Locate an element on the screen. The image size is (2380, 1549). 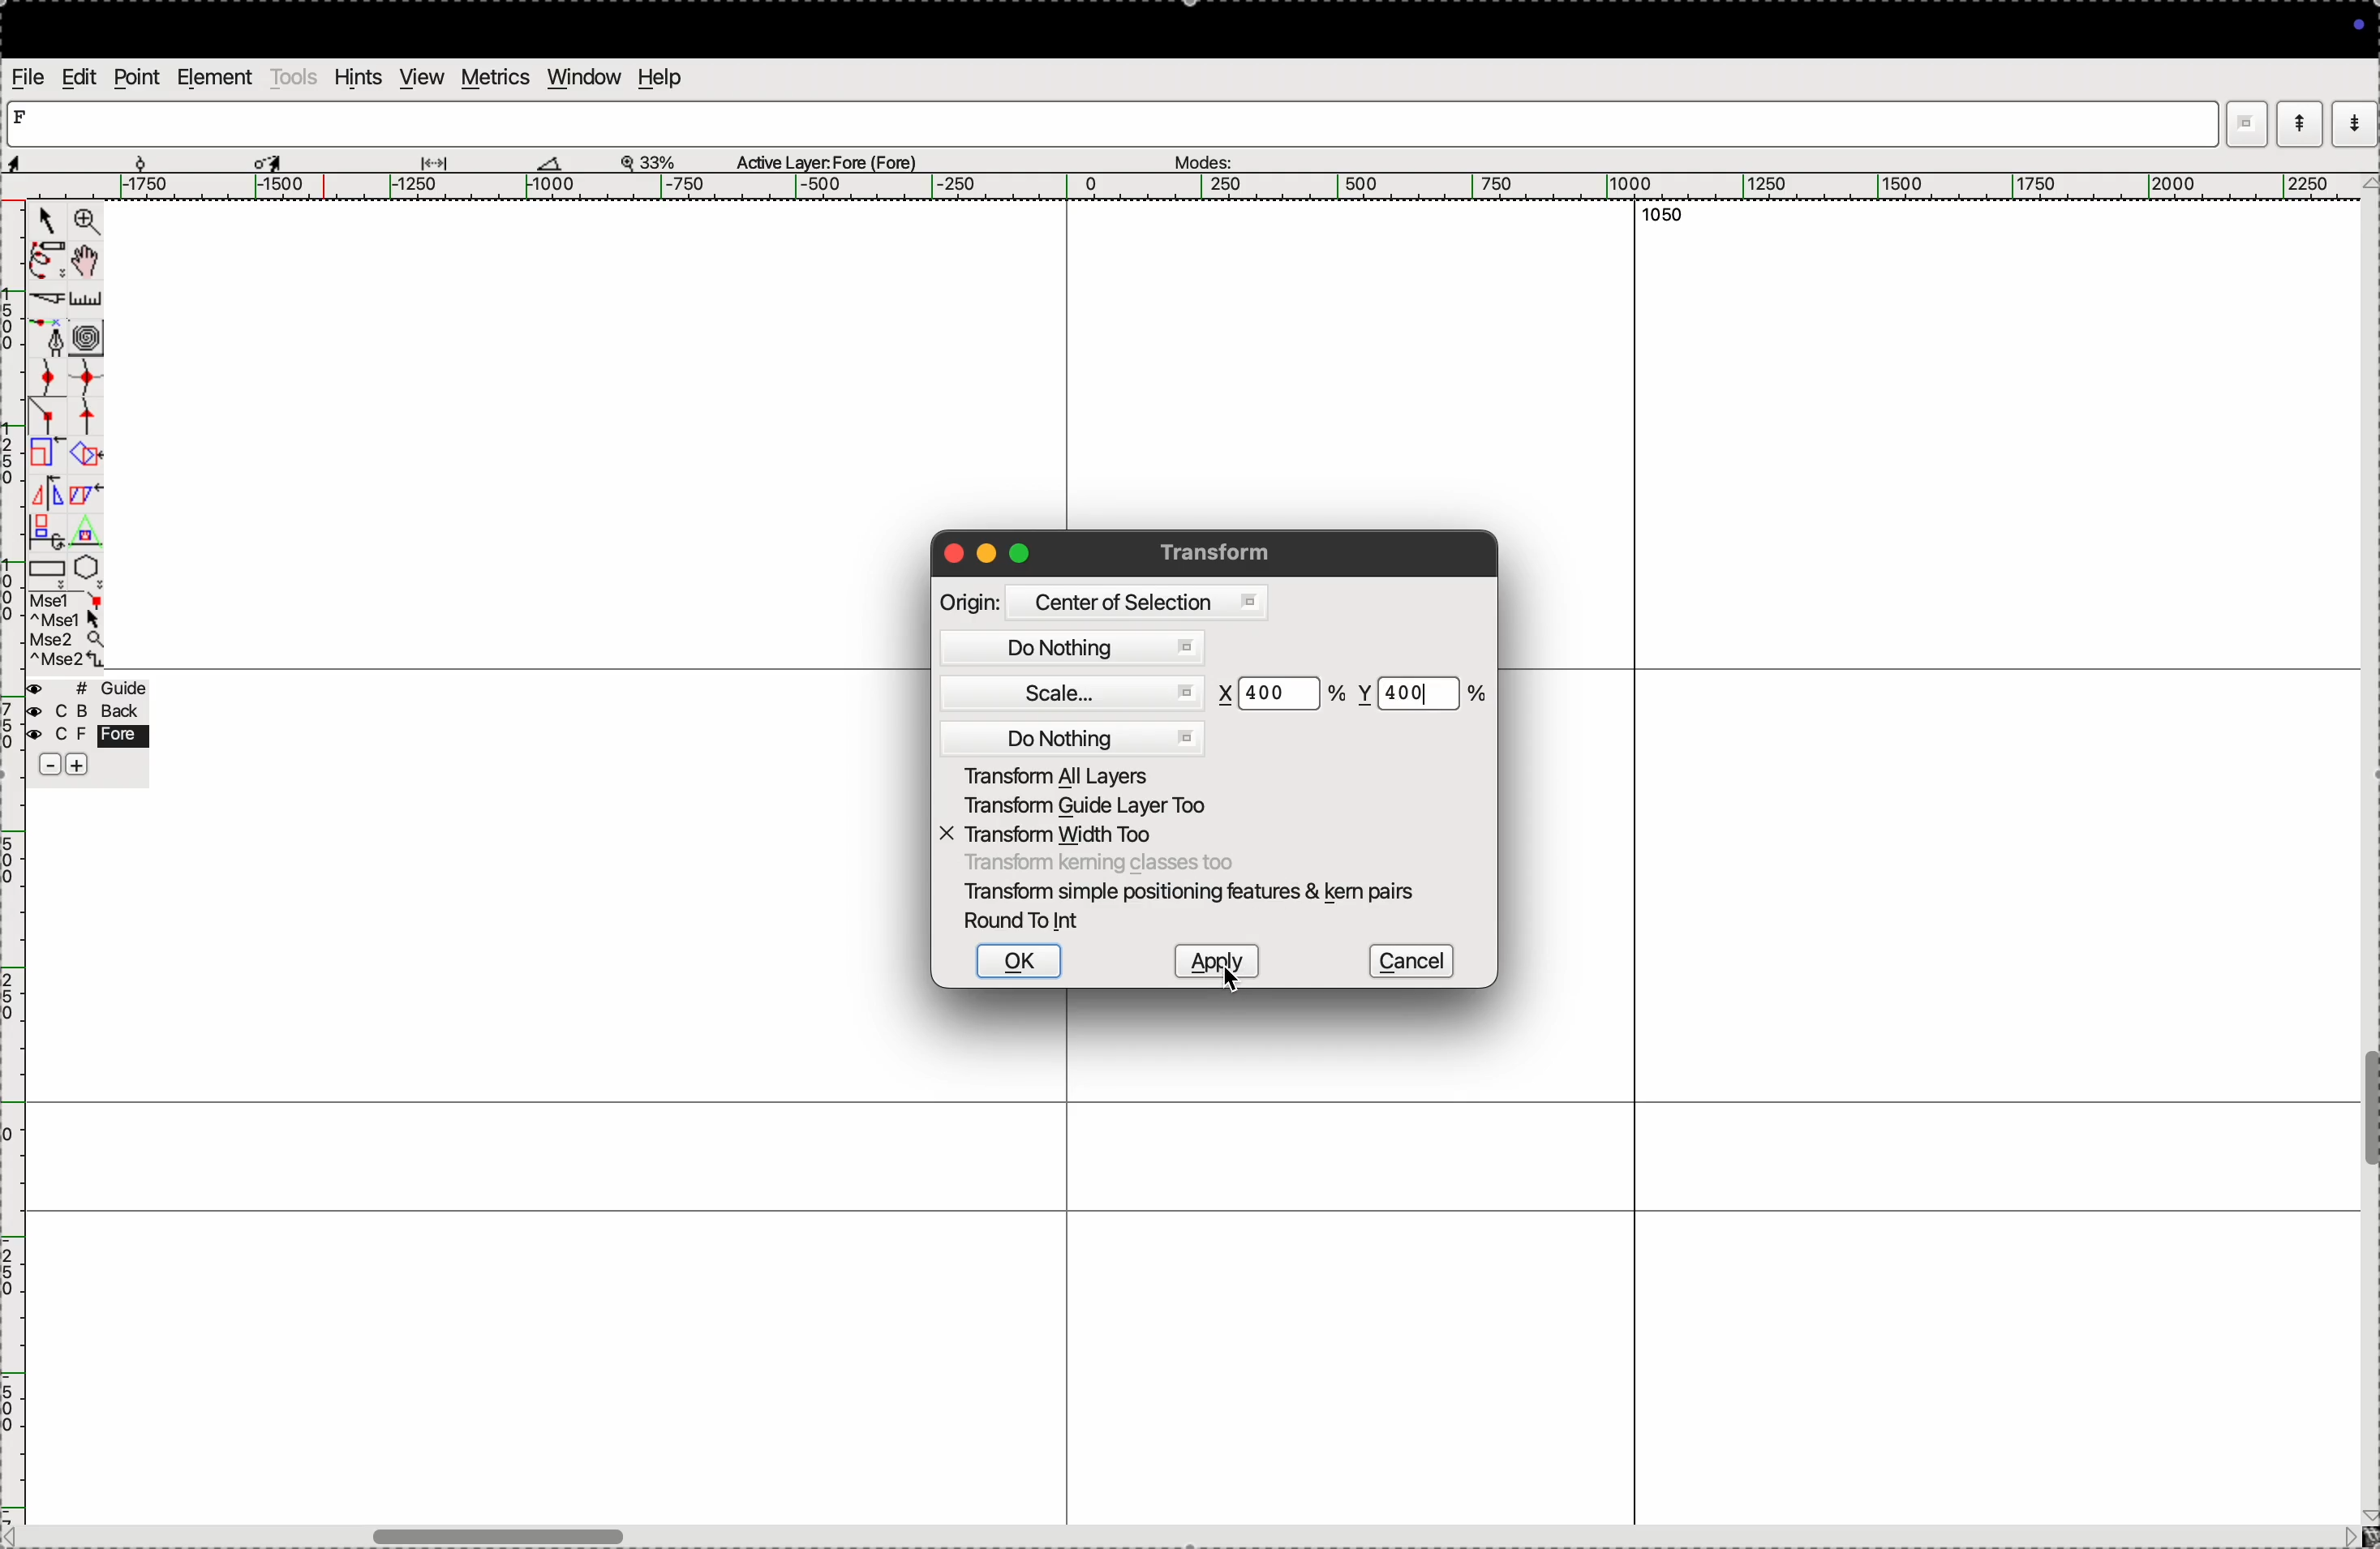
window mode is located at coordinates (2247, 126).